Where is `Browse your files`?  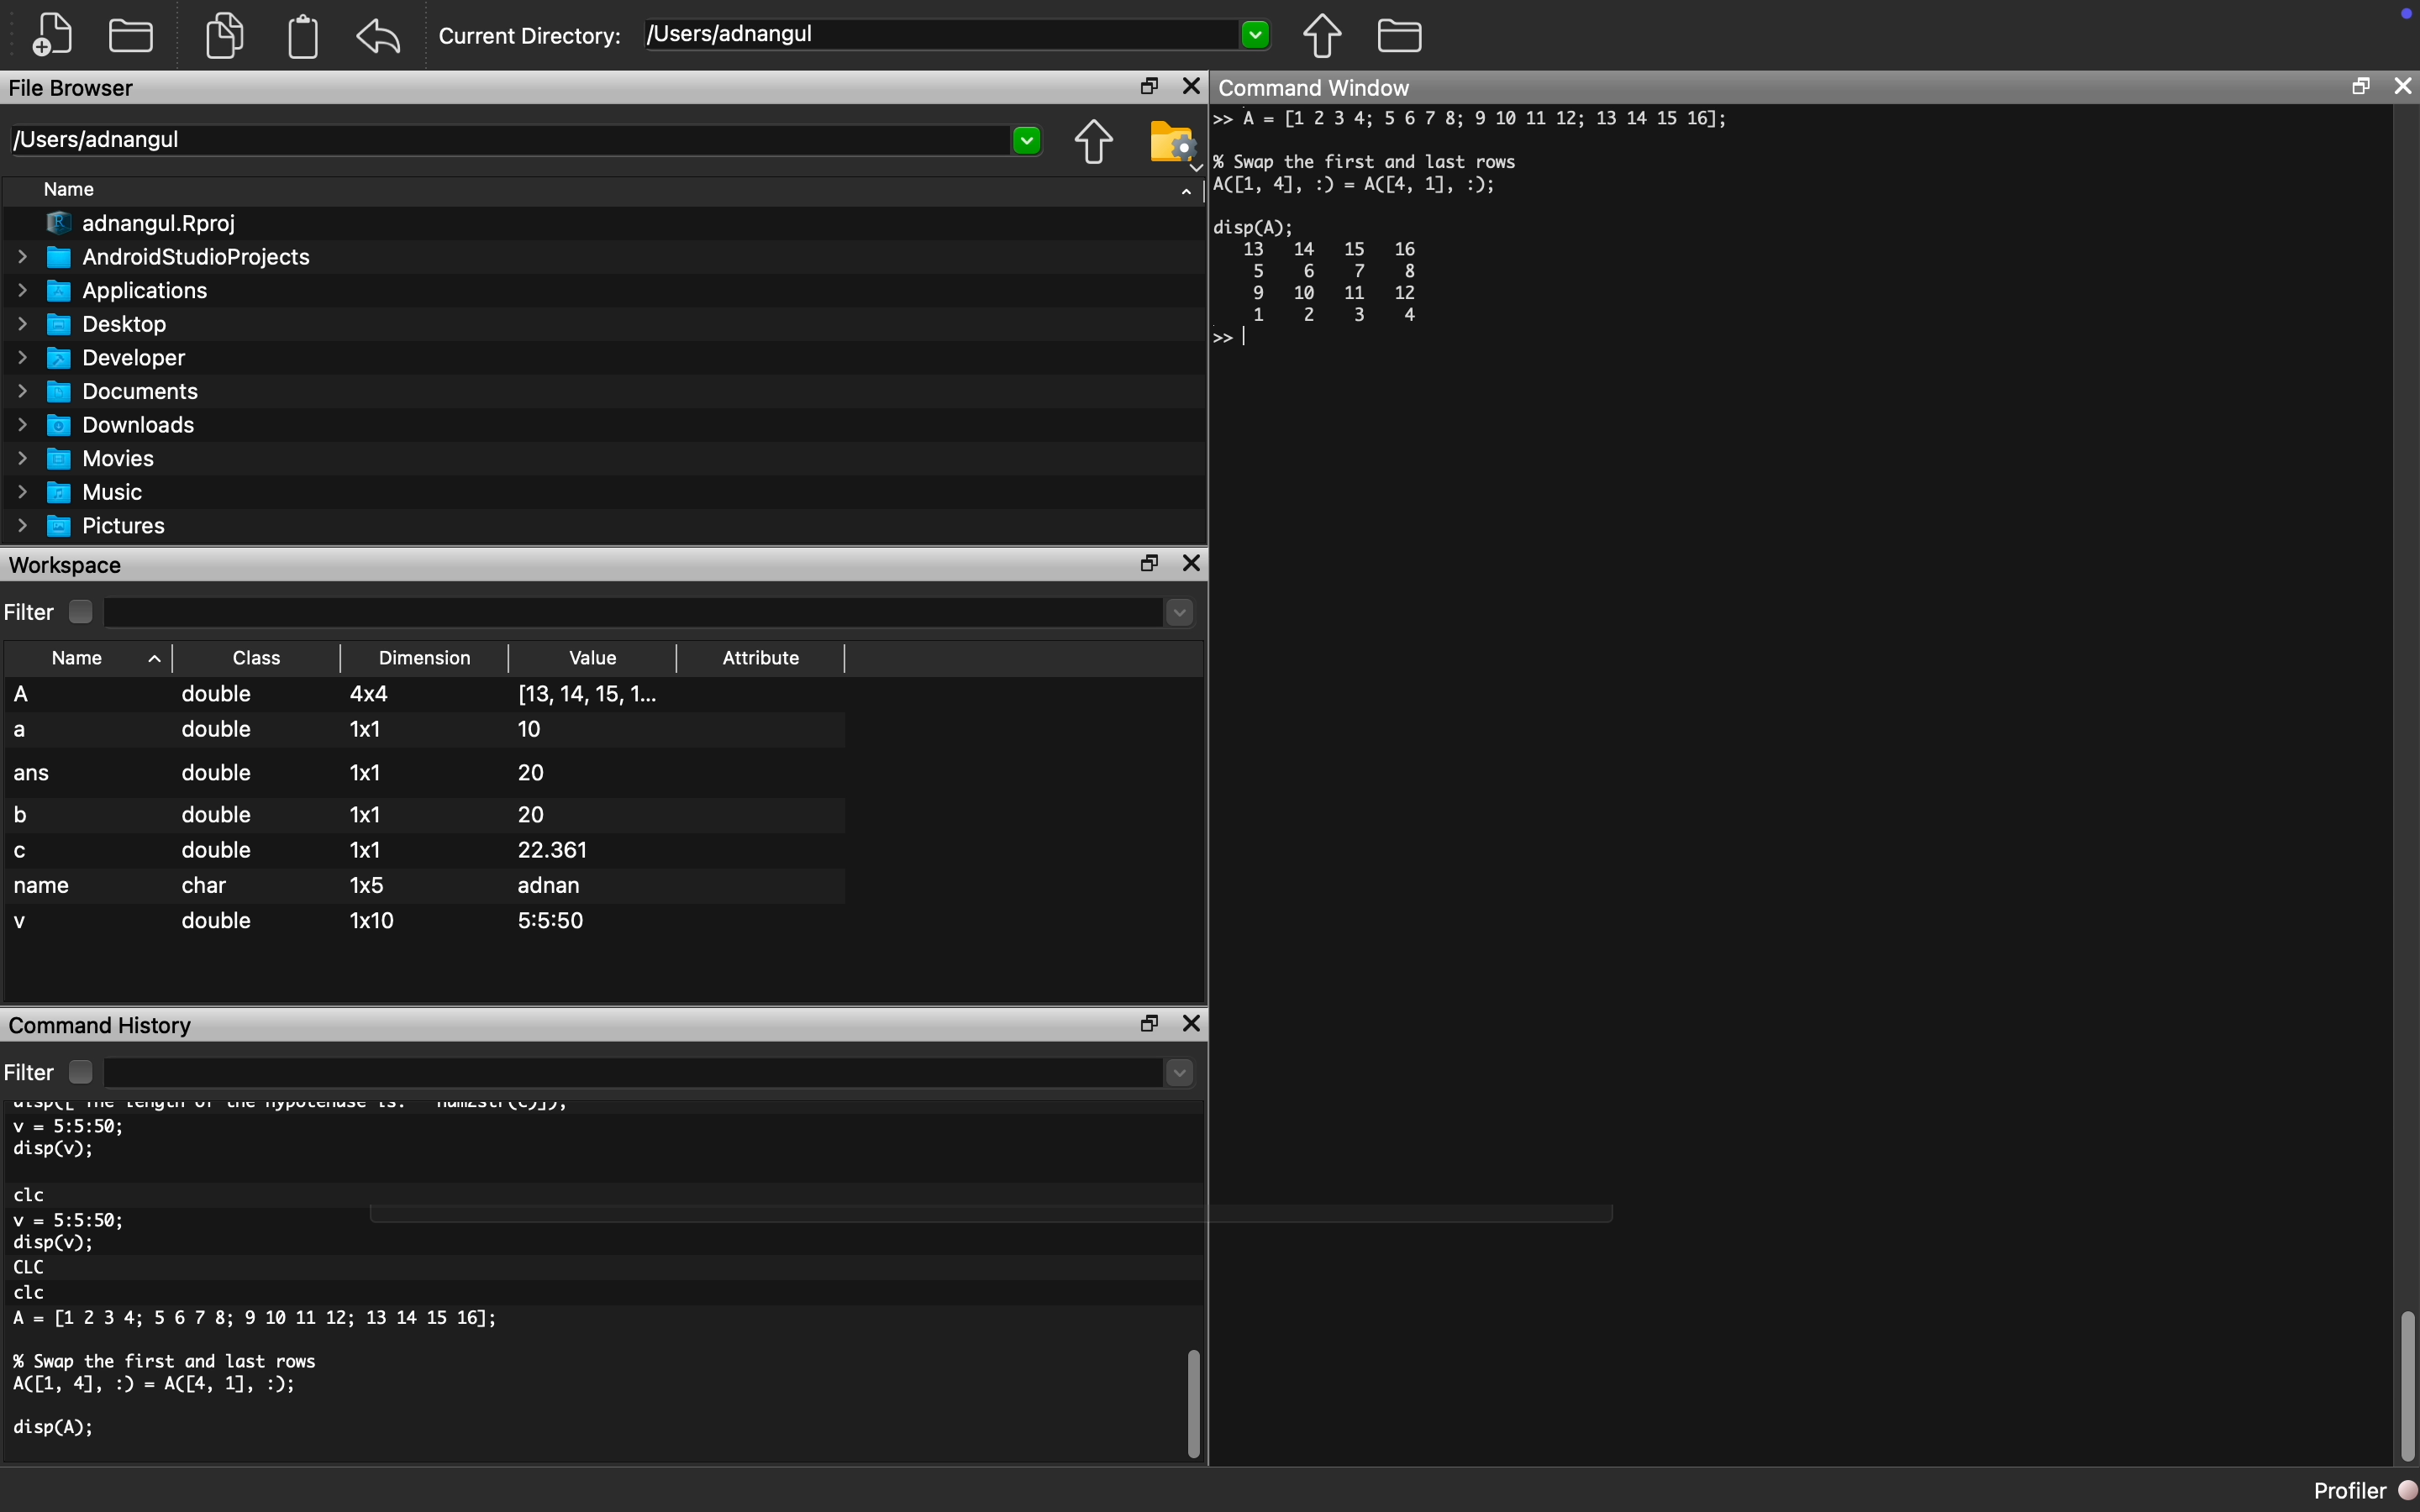
Browse your files is located at coordinates (1171, 140).